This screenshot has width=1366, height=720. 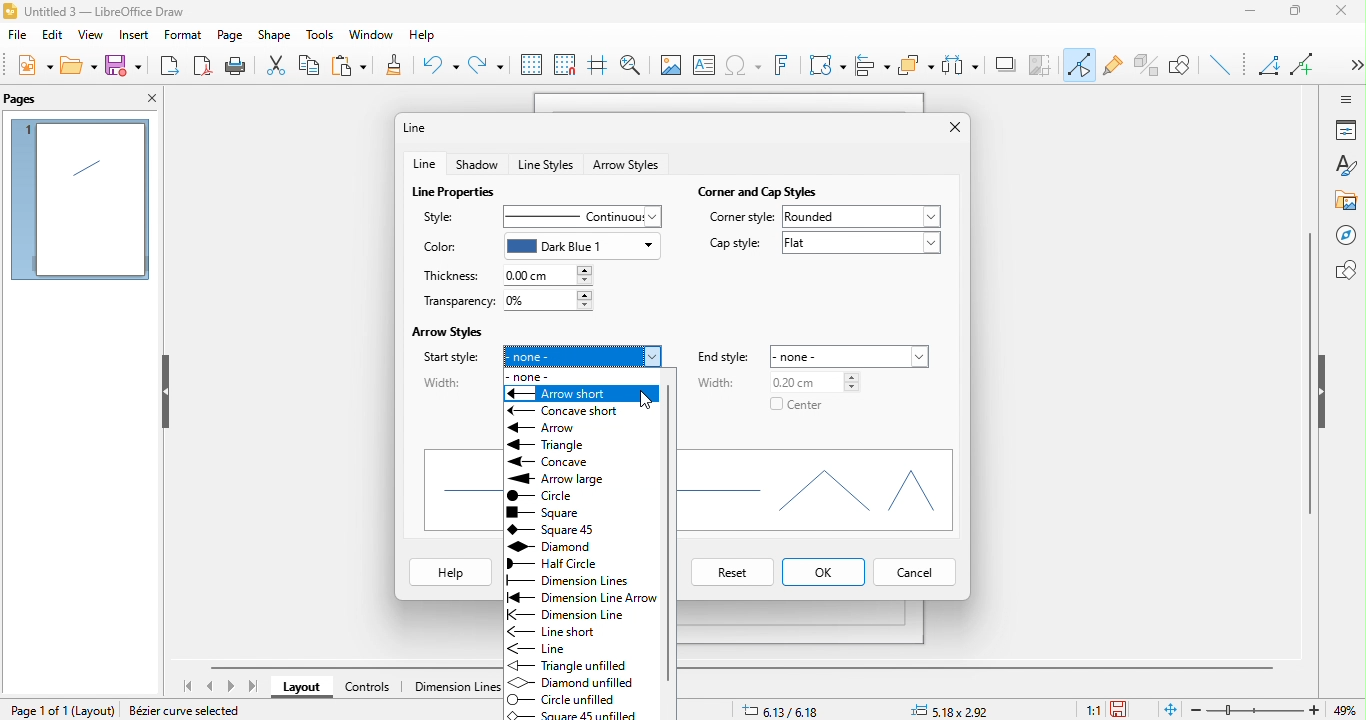 What do you see at coordinates (1043, 63) in the screenshot?
I see `crop image` at bounding box center [1043, 63].